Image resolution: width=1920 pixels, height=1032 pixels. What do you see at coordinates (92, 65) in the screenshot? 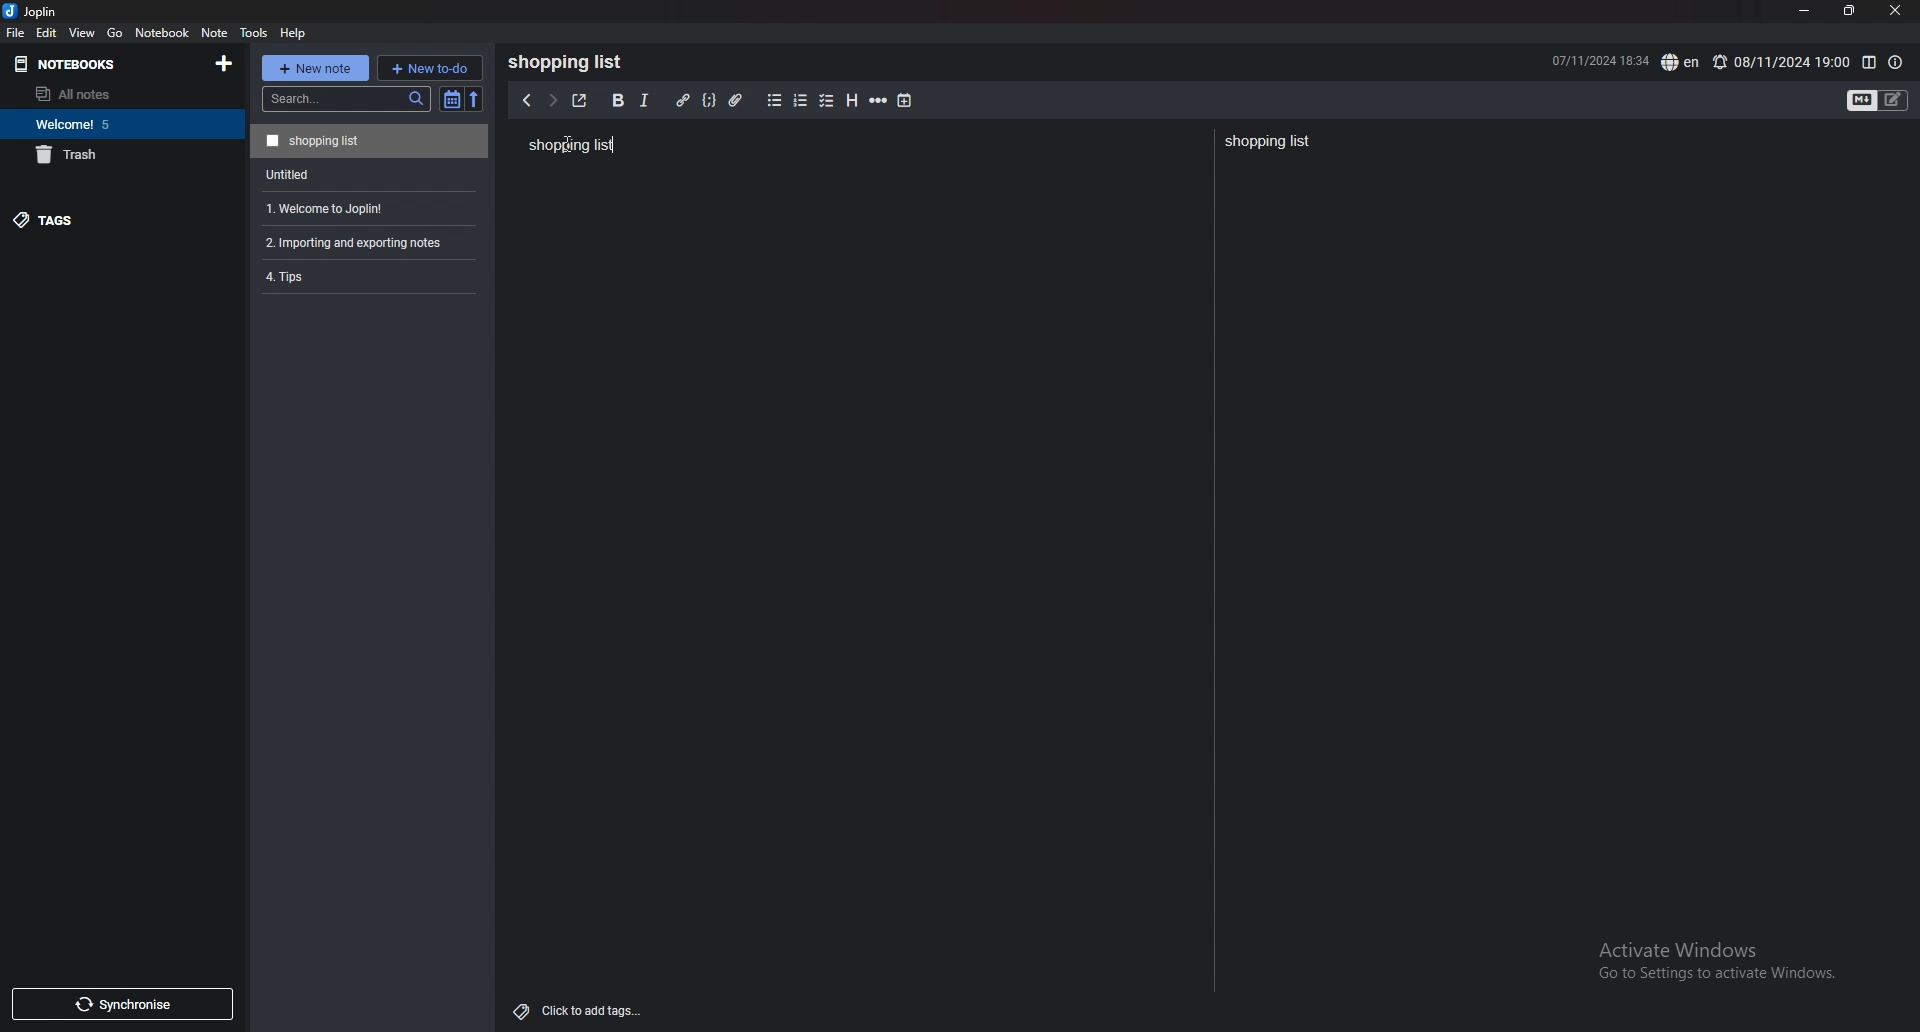
I see `notebooks` at bounding box center [92, 65].